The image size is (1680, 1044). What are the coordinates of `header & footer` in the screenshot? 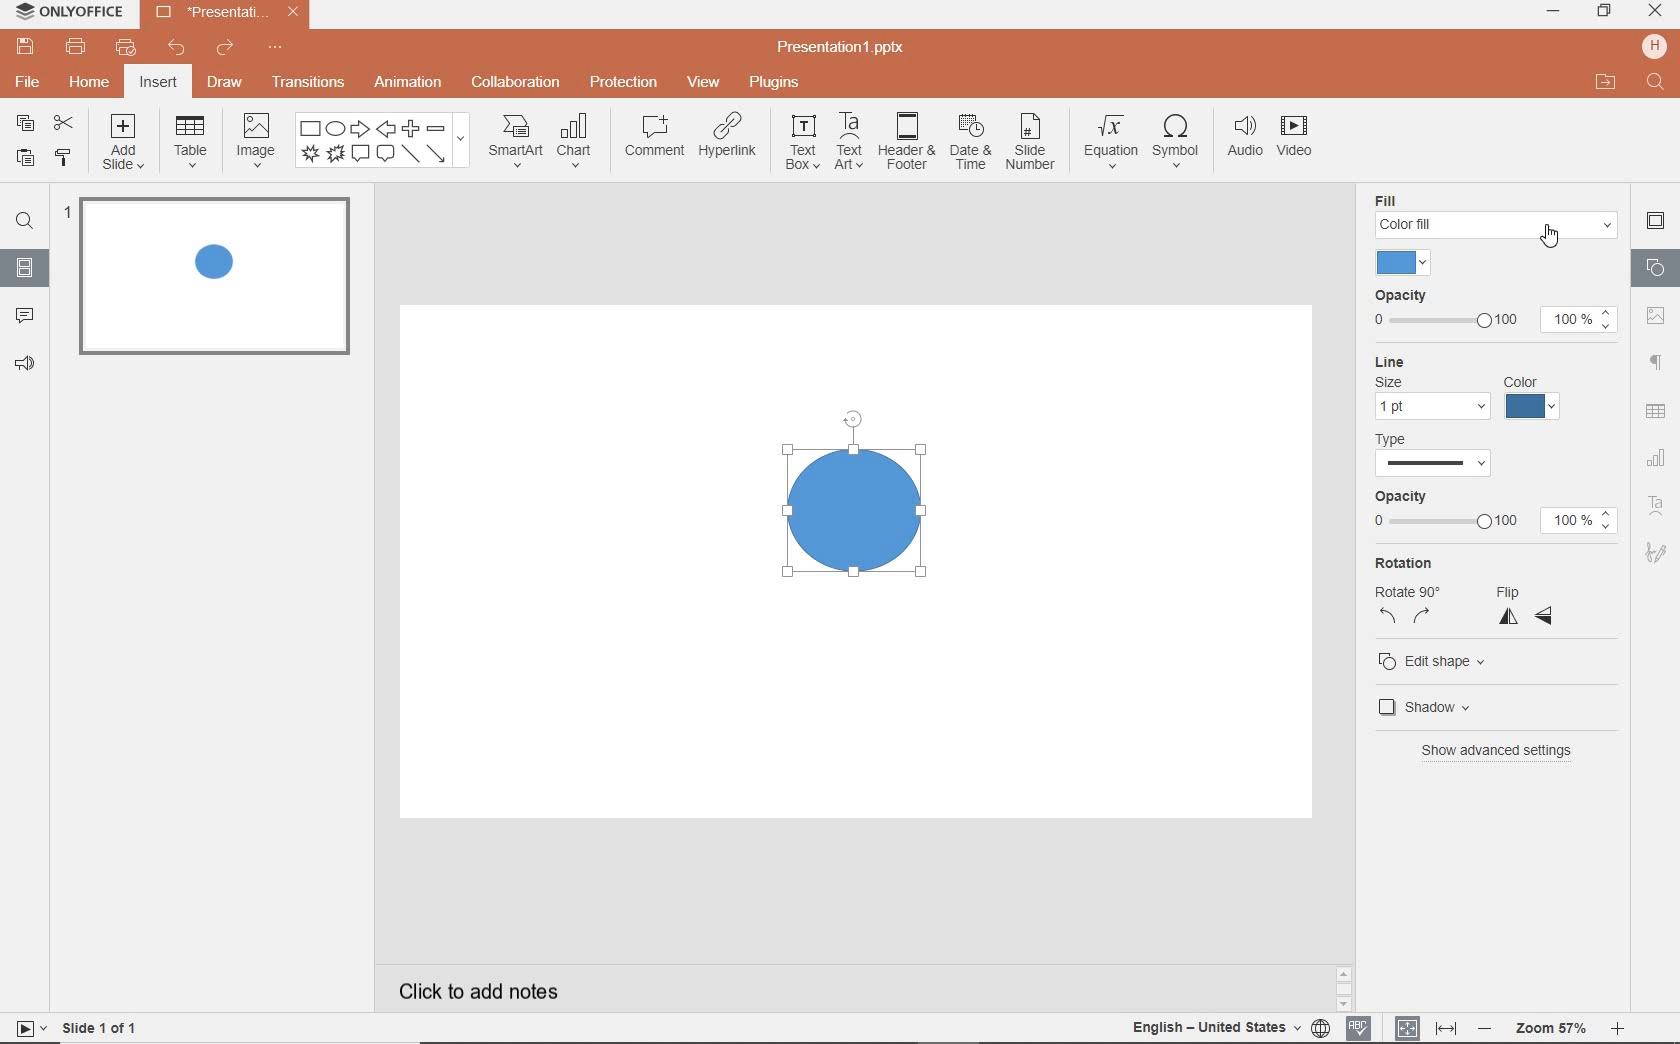 It's located at (907, 144).